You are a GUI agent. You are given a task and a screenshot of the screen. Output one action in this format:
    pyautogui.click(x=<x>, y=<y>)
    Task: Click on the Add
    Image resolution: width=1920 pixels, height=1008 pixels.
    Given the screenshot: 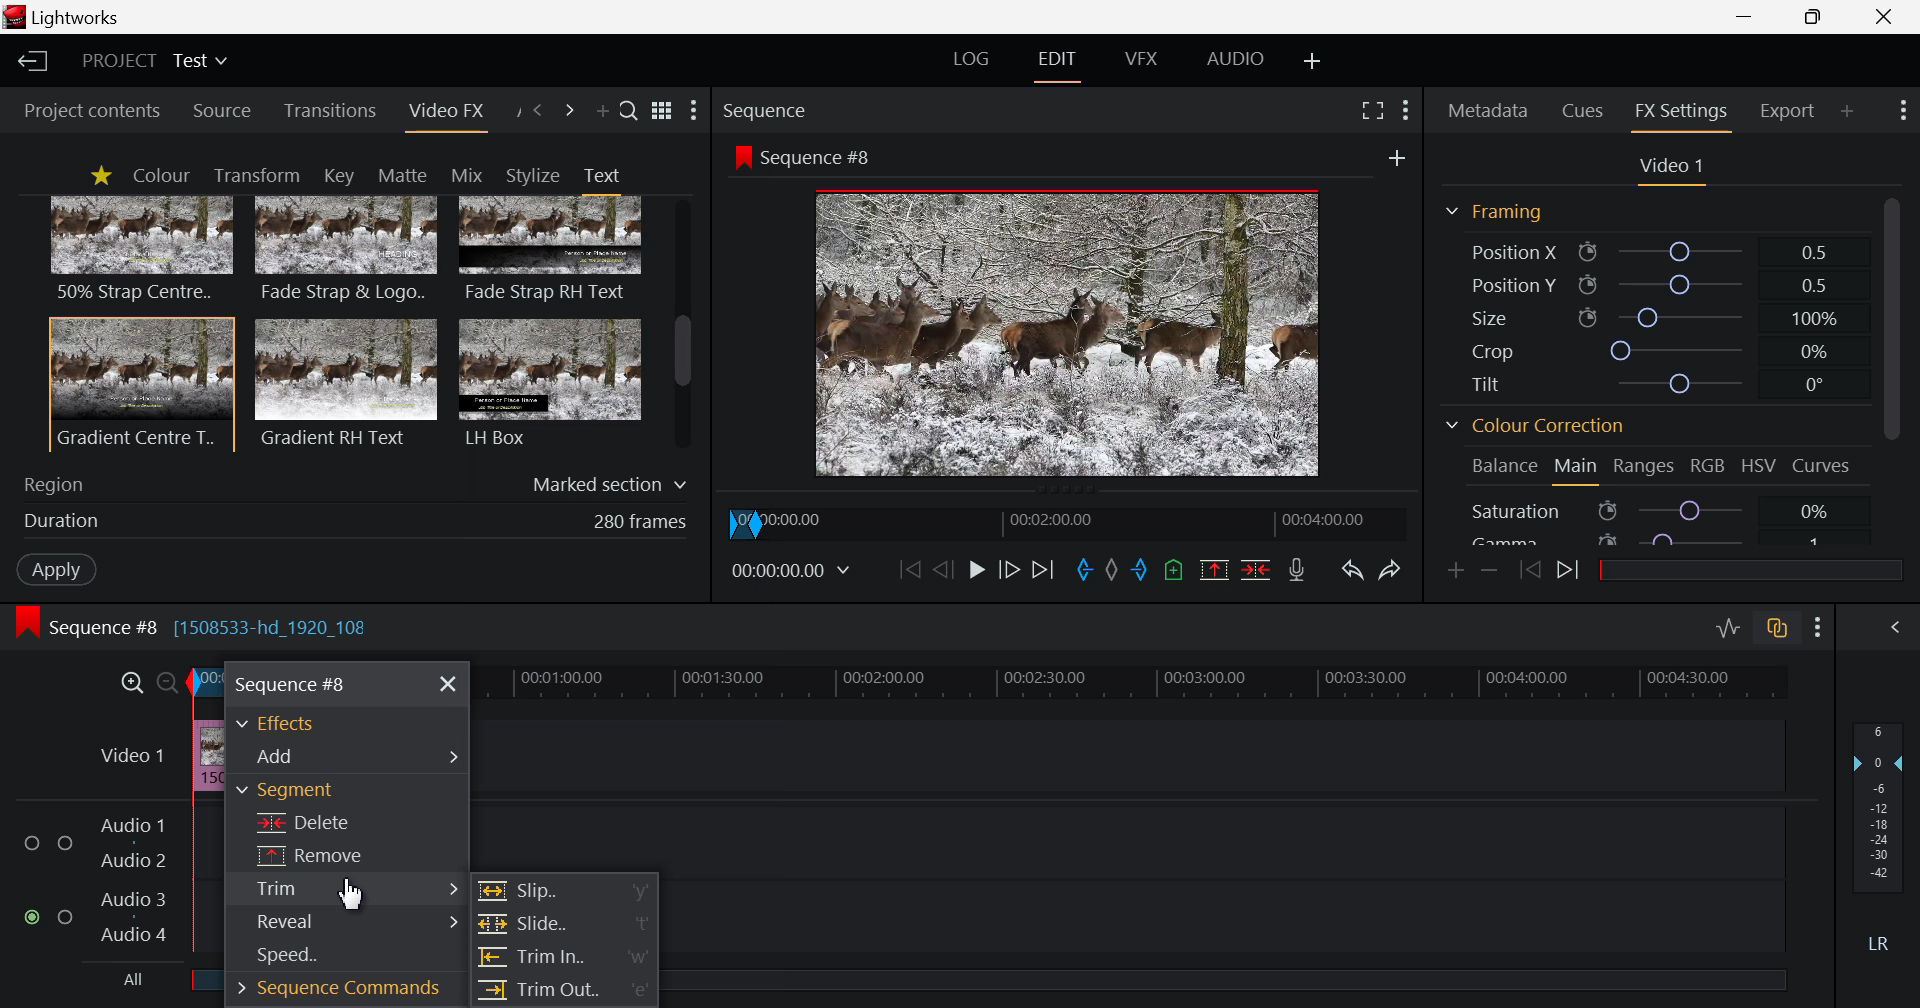 What is the action you would take?
    pyautogui.click(x=347, y=755)
    